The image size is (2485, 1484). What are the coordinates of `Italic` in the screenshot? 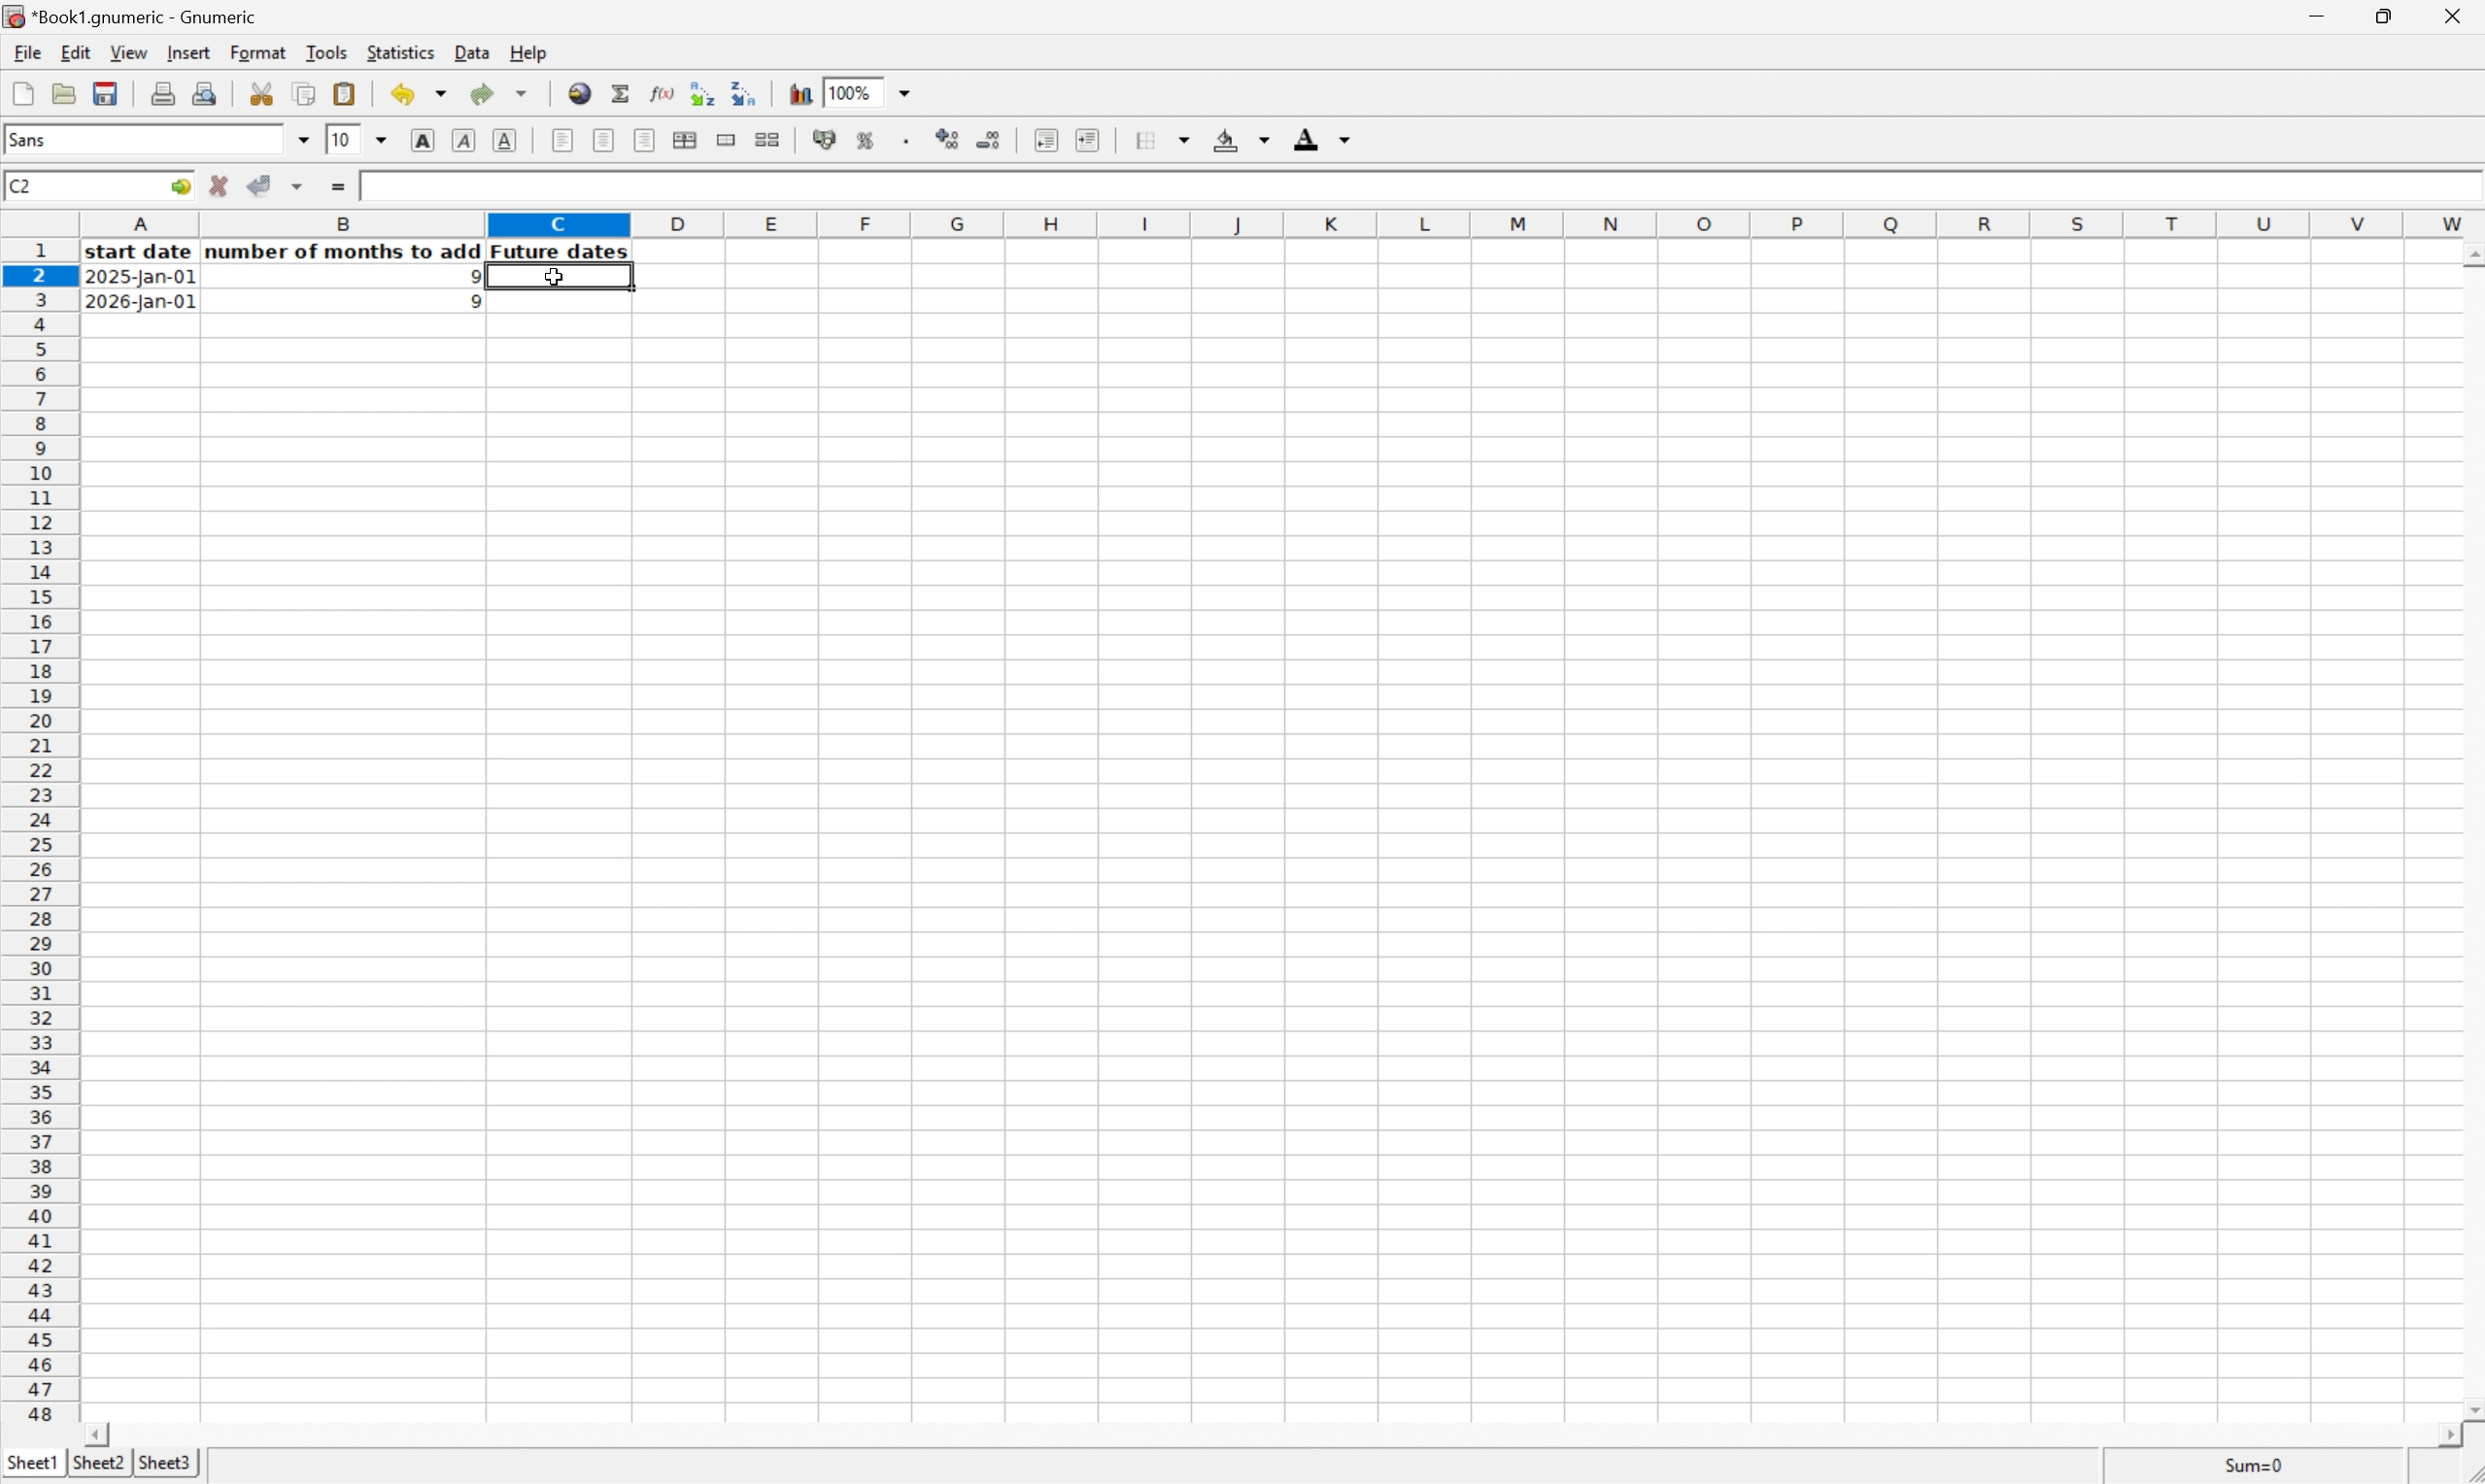 It's located at (465, 140).